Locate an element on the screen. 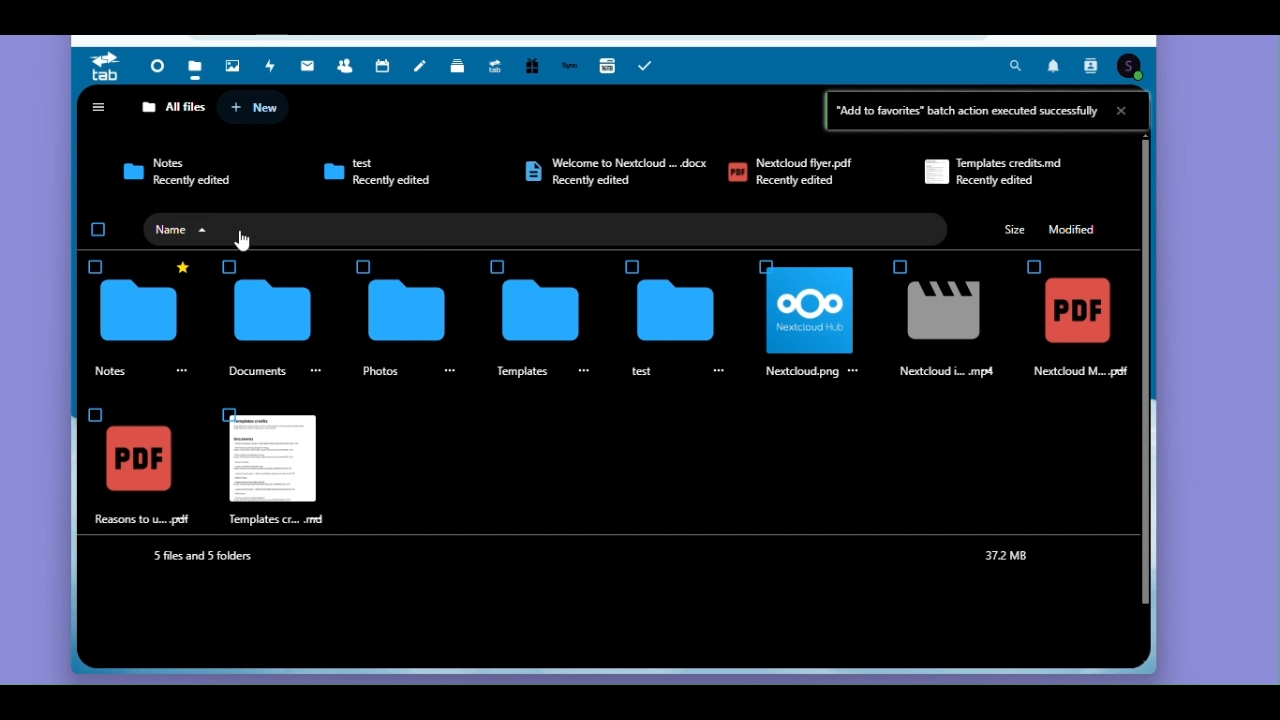 The image size is (1280, 720). Icon is located at coordinates (274, 311).